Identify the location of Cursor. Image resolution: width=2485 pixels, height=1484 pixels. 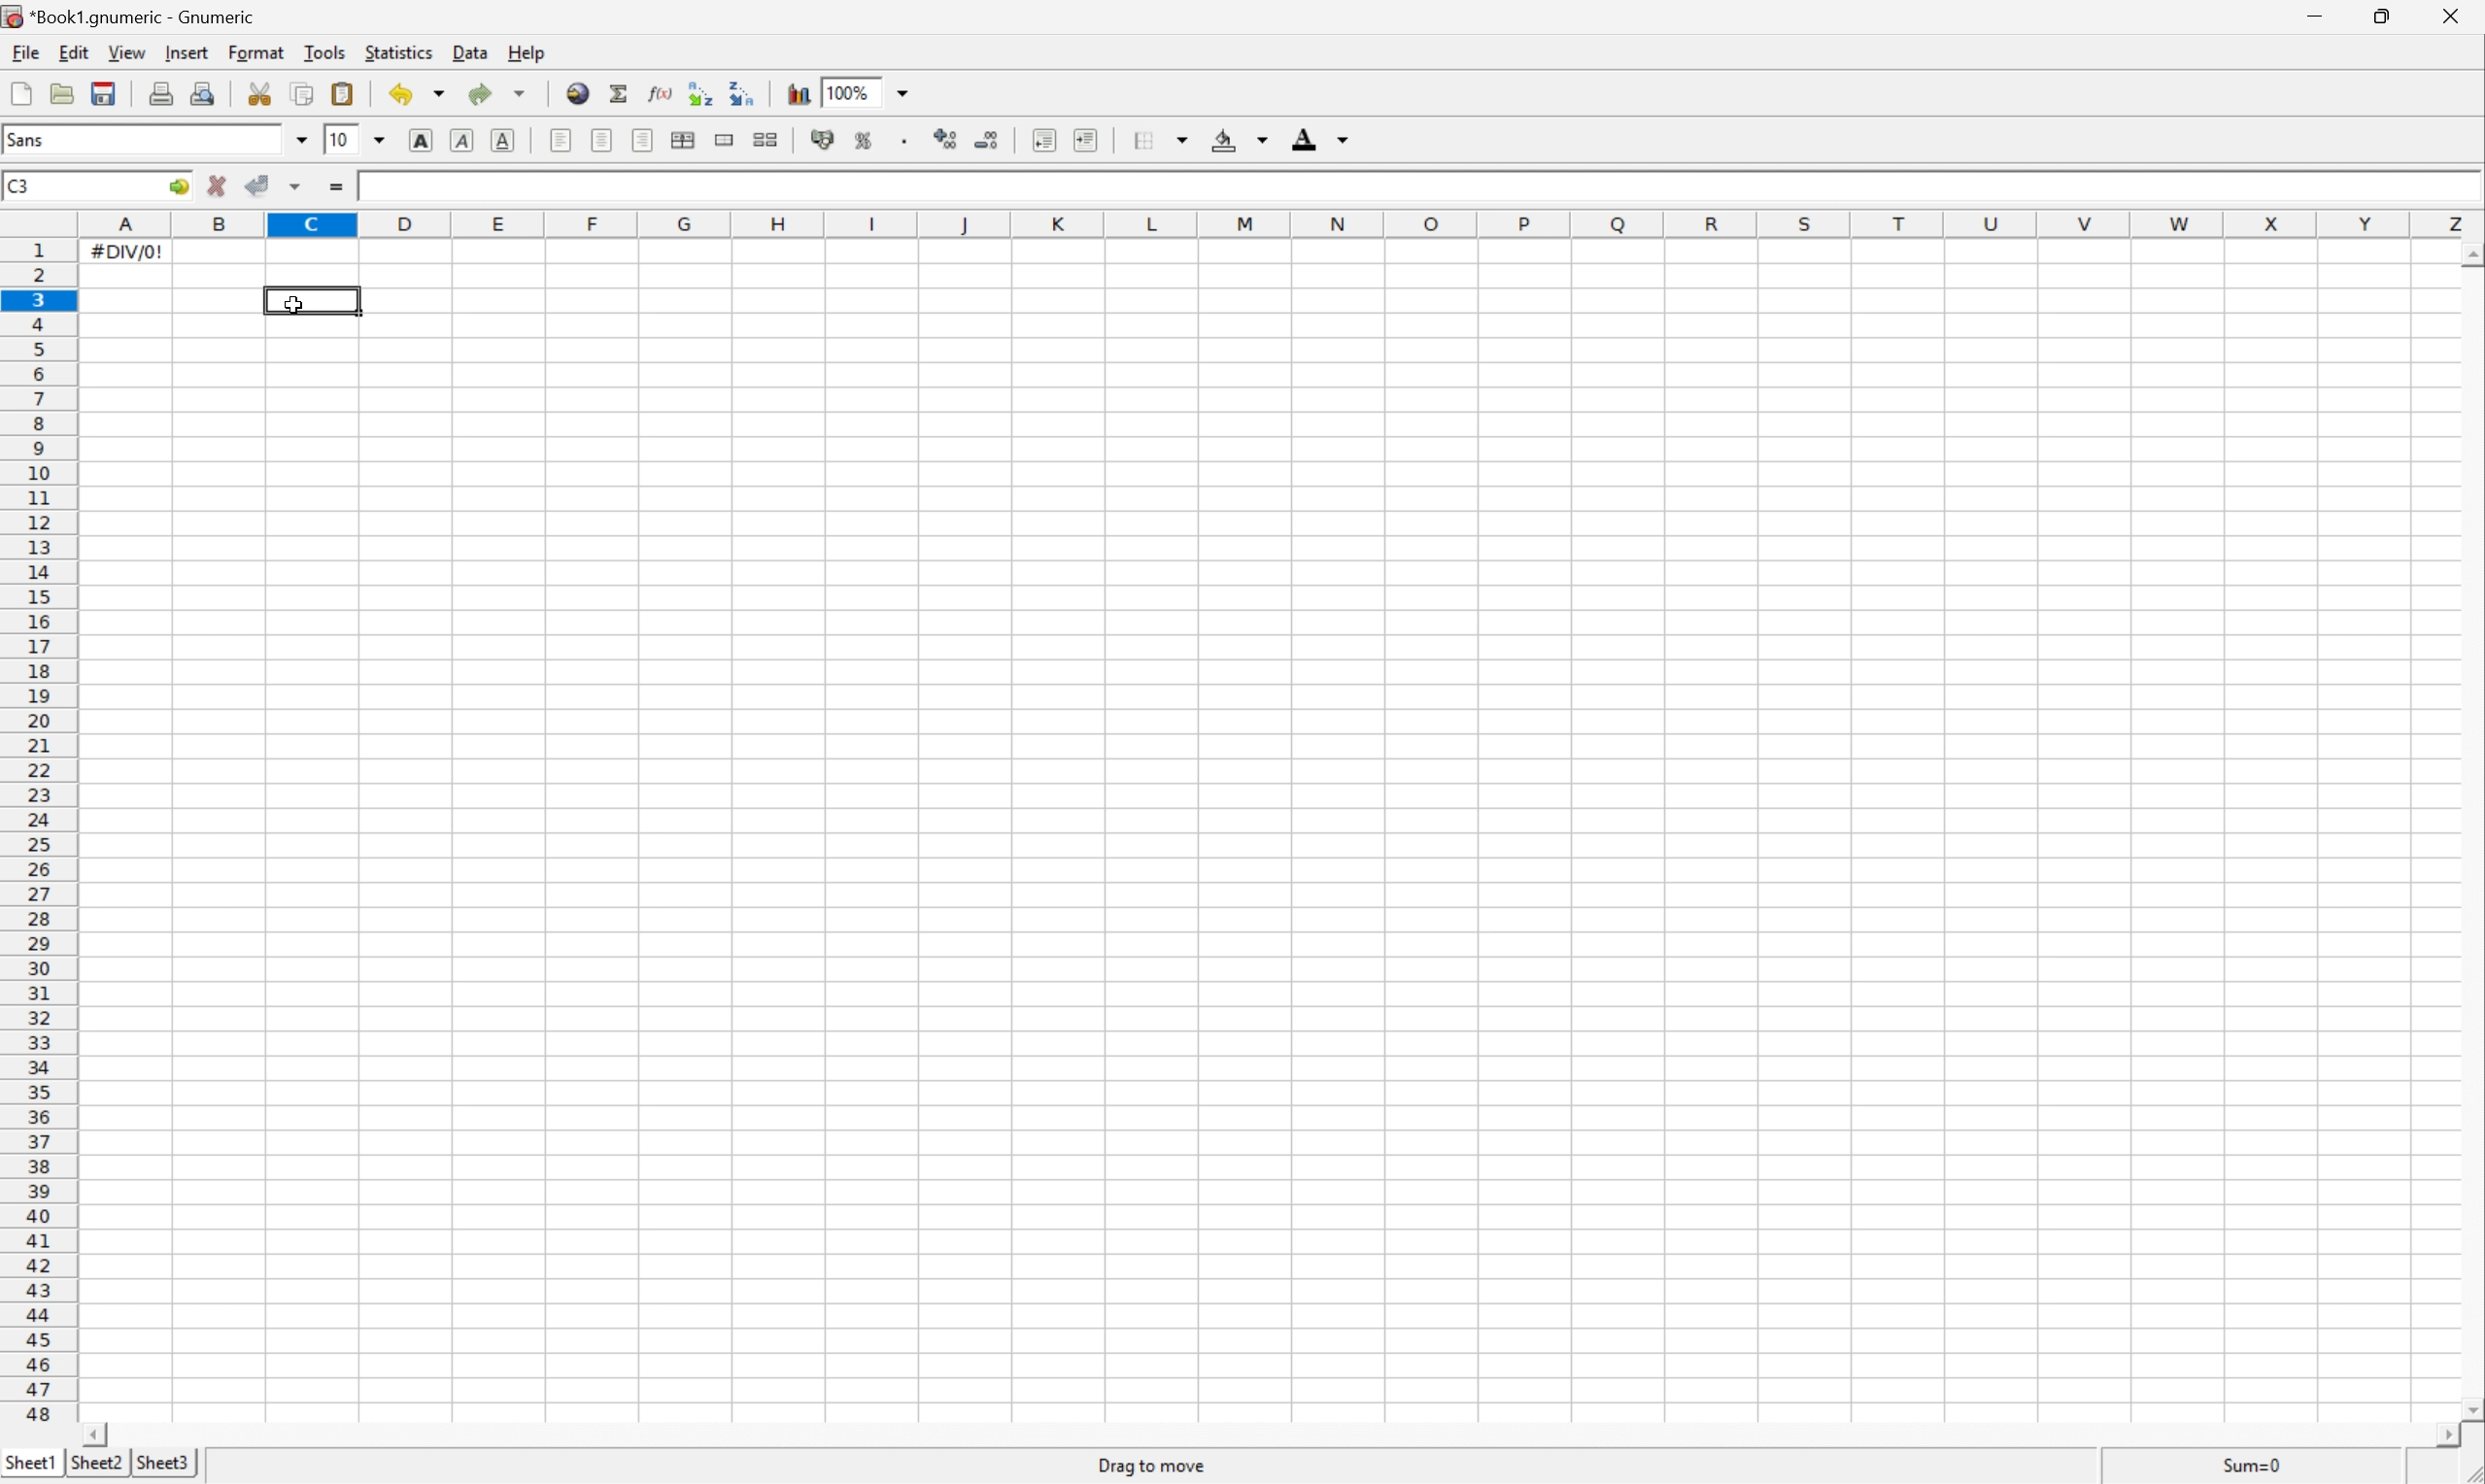
(297, 303).